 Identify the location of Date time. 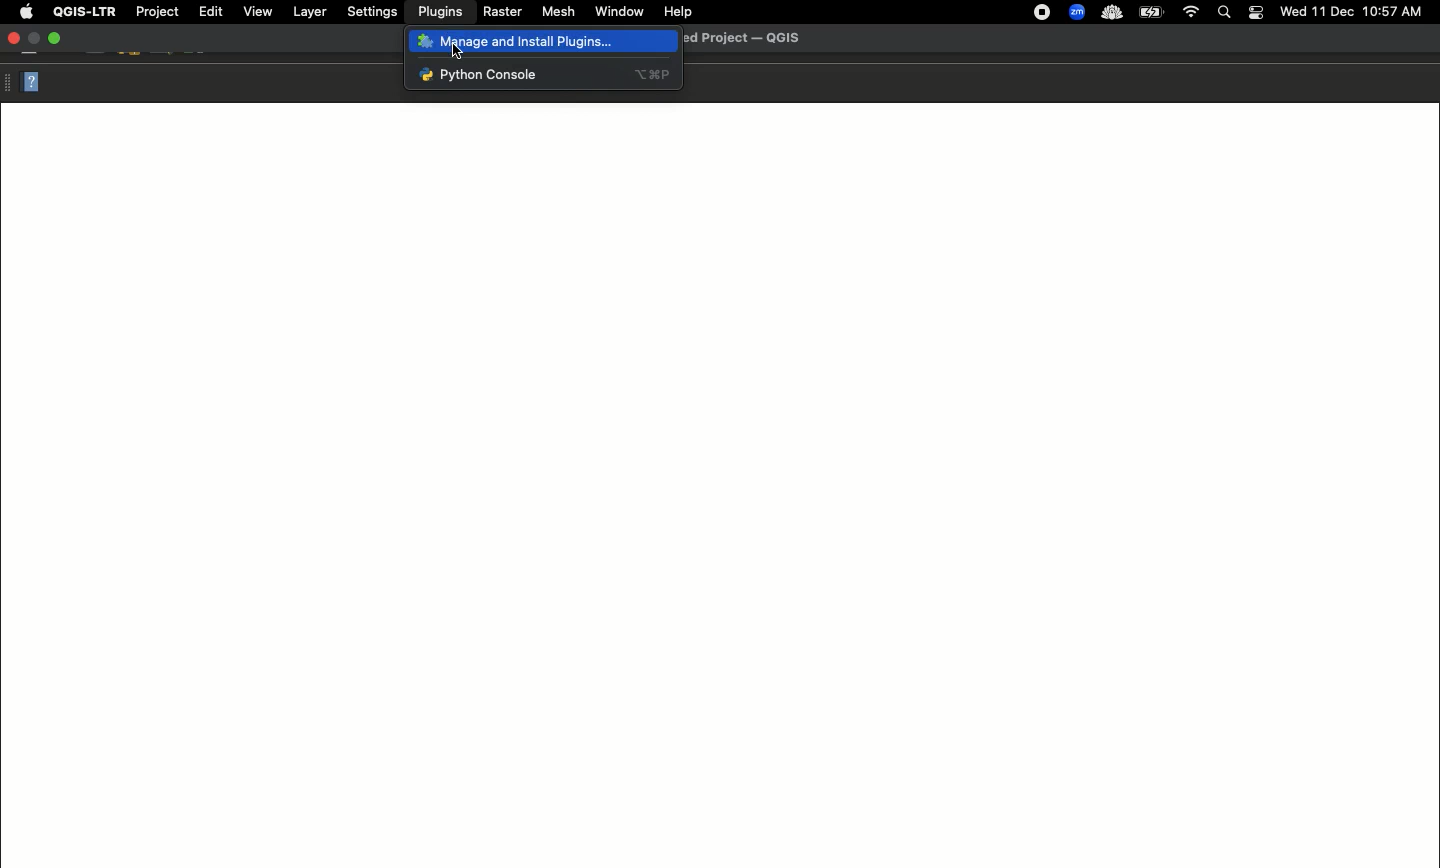
(1353, 11).